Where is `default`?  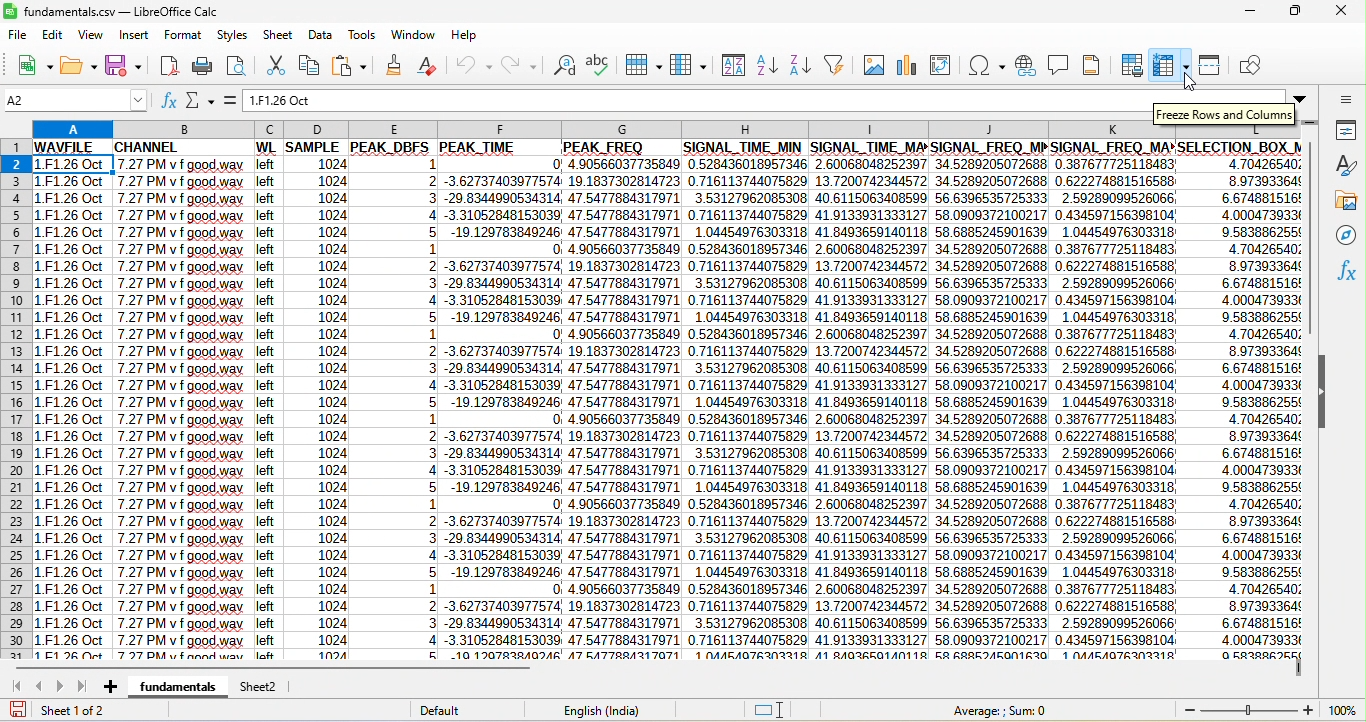
default is located at coordinates (459, 710).